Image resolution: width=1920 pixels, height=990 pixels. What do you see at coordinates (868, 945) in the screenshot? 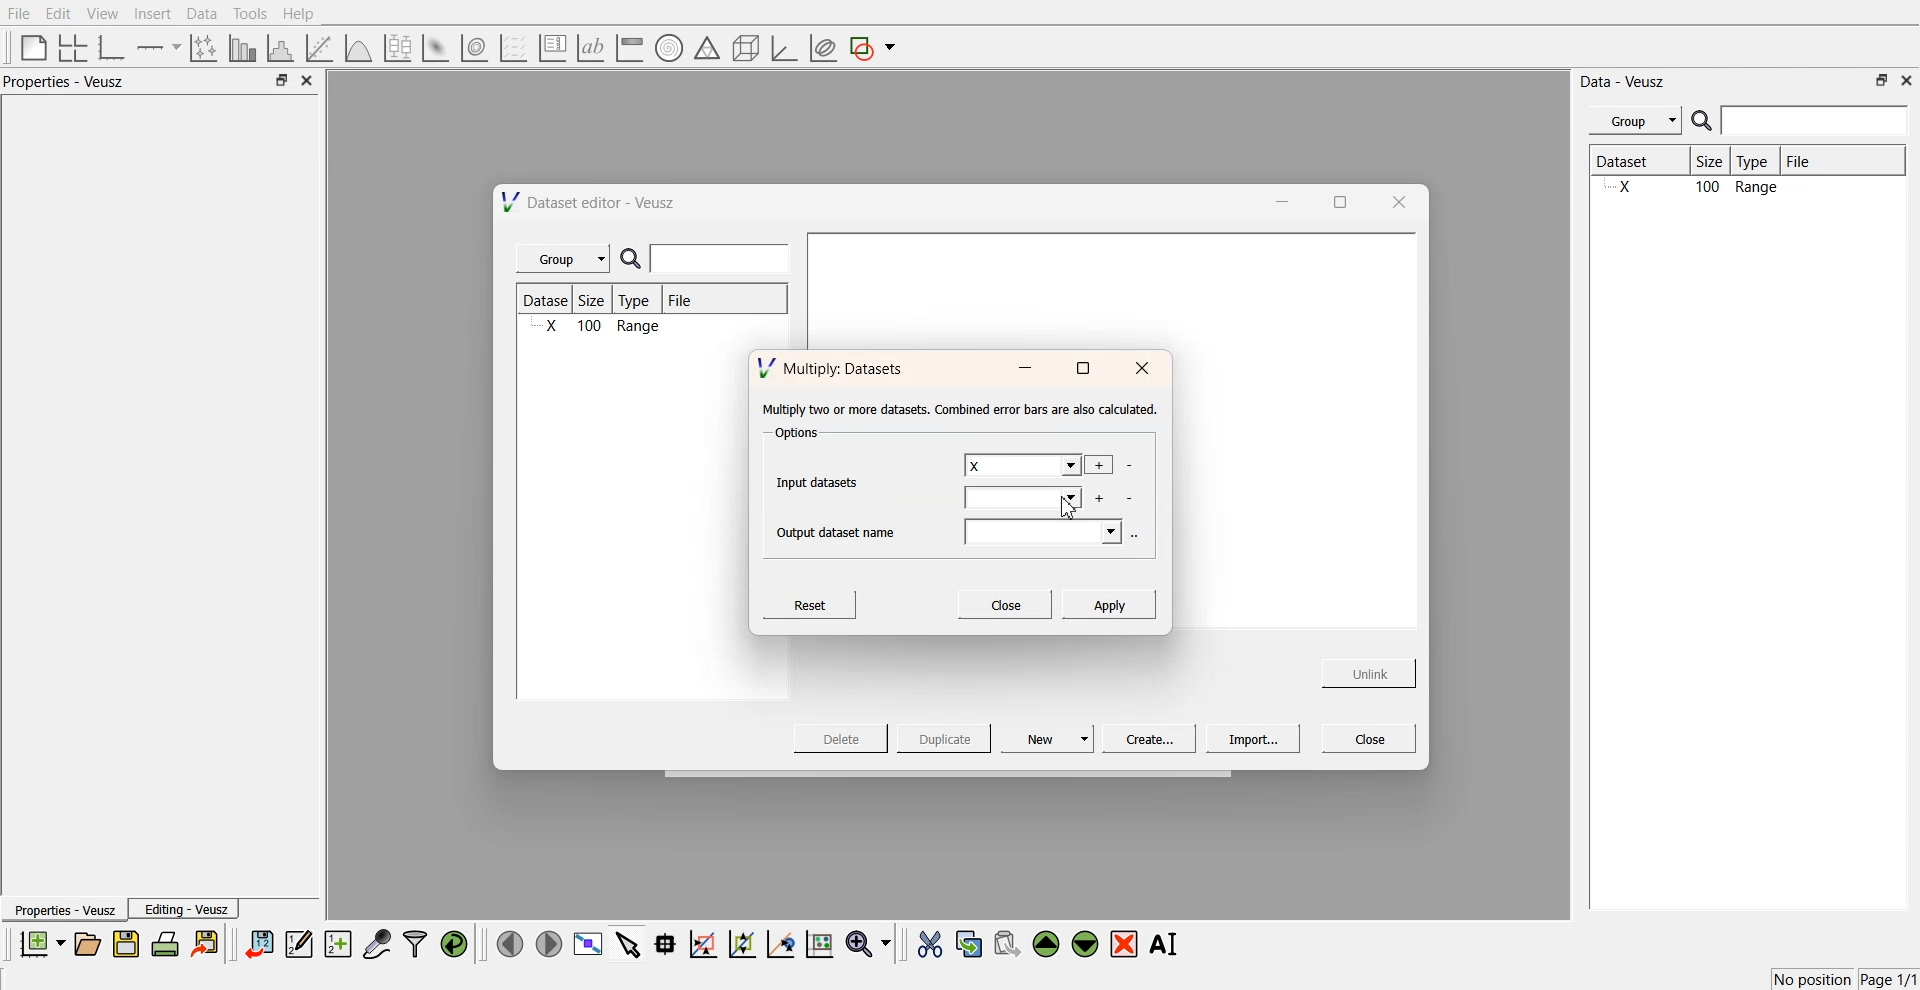
I see `zoom funtions` at bounding box center [868, 945].